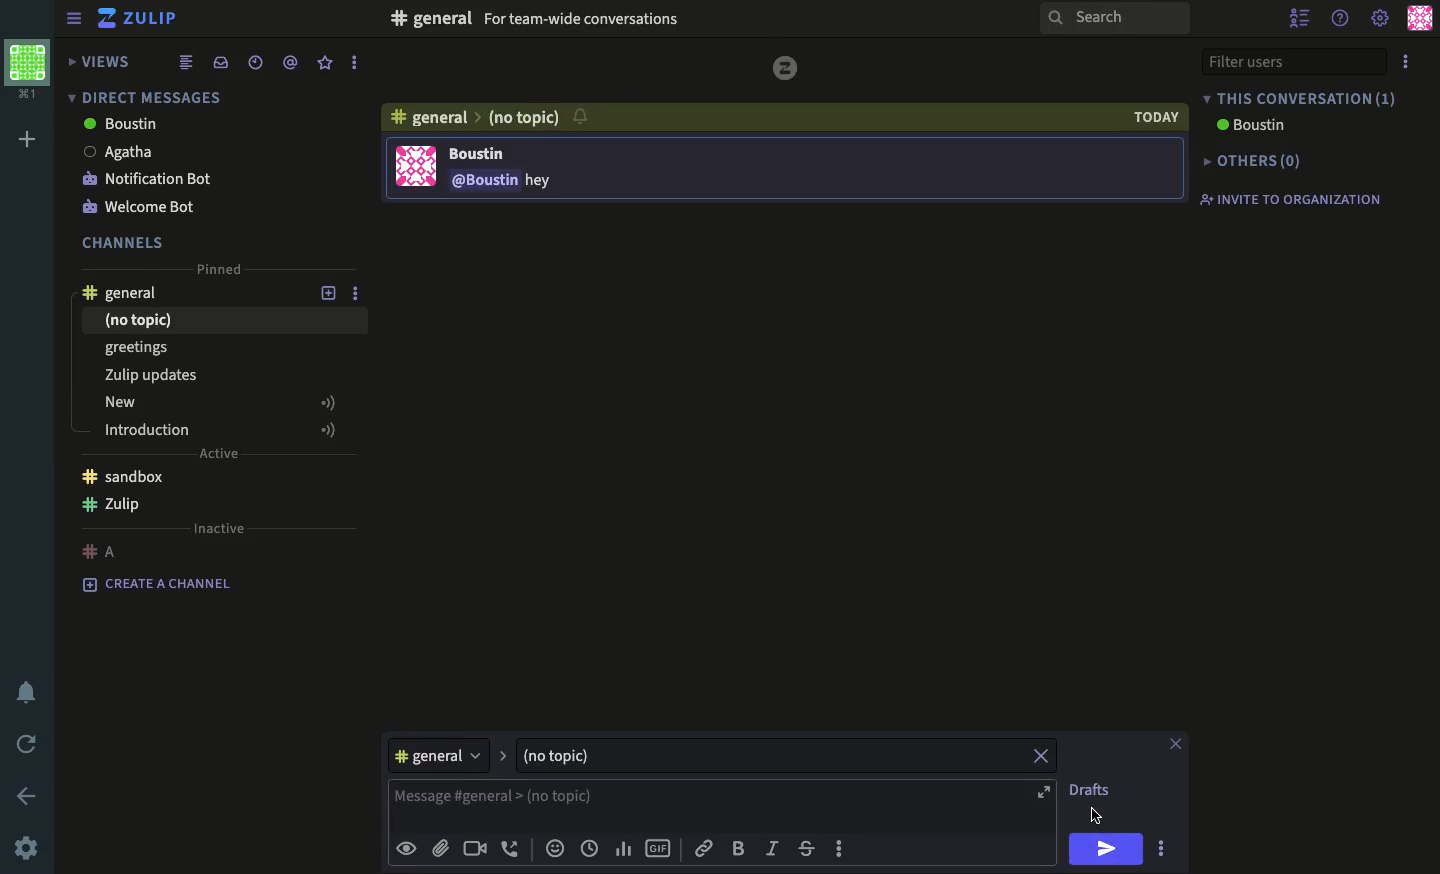 Image resolution: width=1440 pixels, height=874 pixels. What do you see at coordinates (447, 754) in the screenshot?
I see `general` at bounding box center [447, 754].